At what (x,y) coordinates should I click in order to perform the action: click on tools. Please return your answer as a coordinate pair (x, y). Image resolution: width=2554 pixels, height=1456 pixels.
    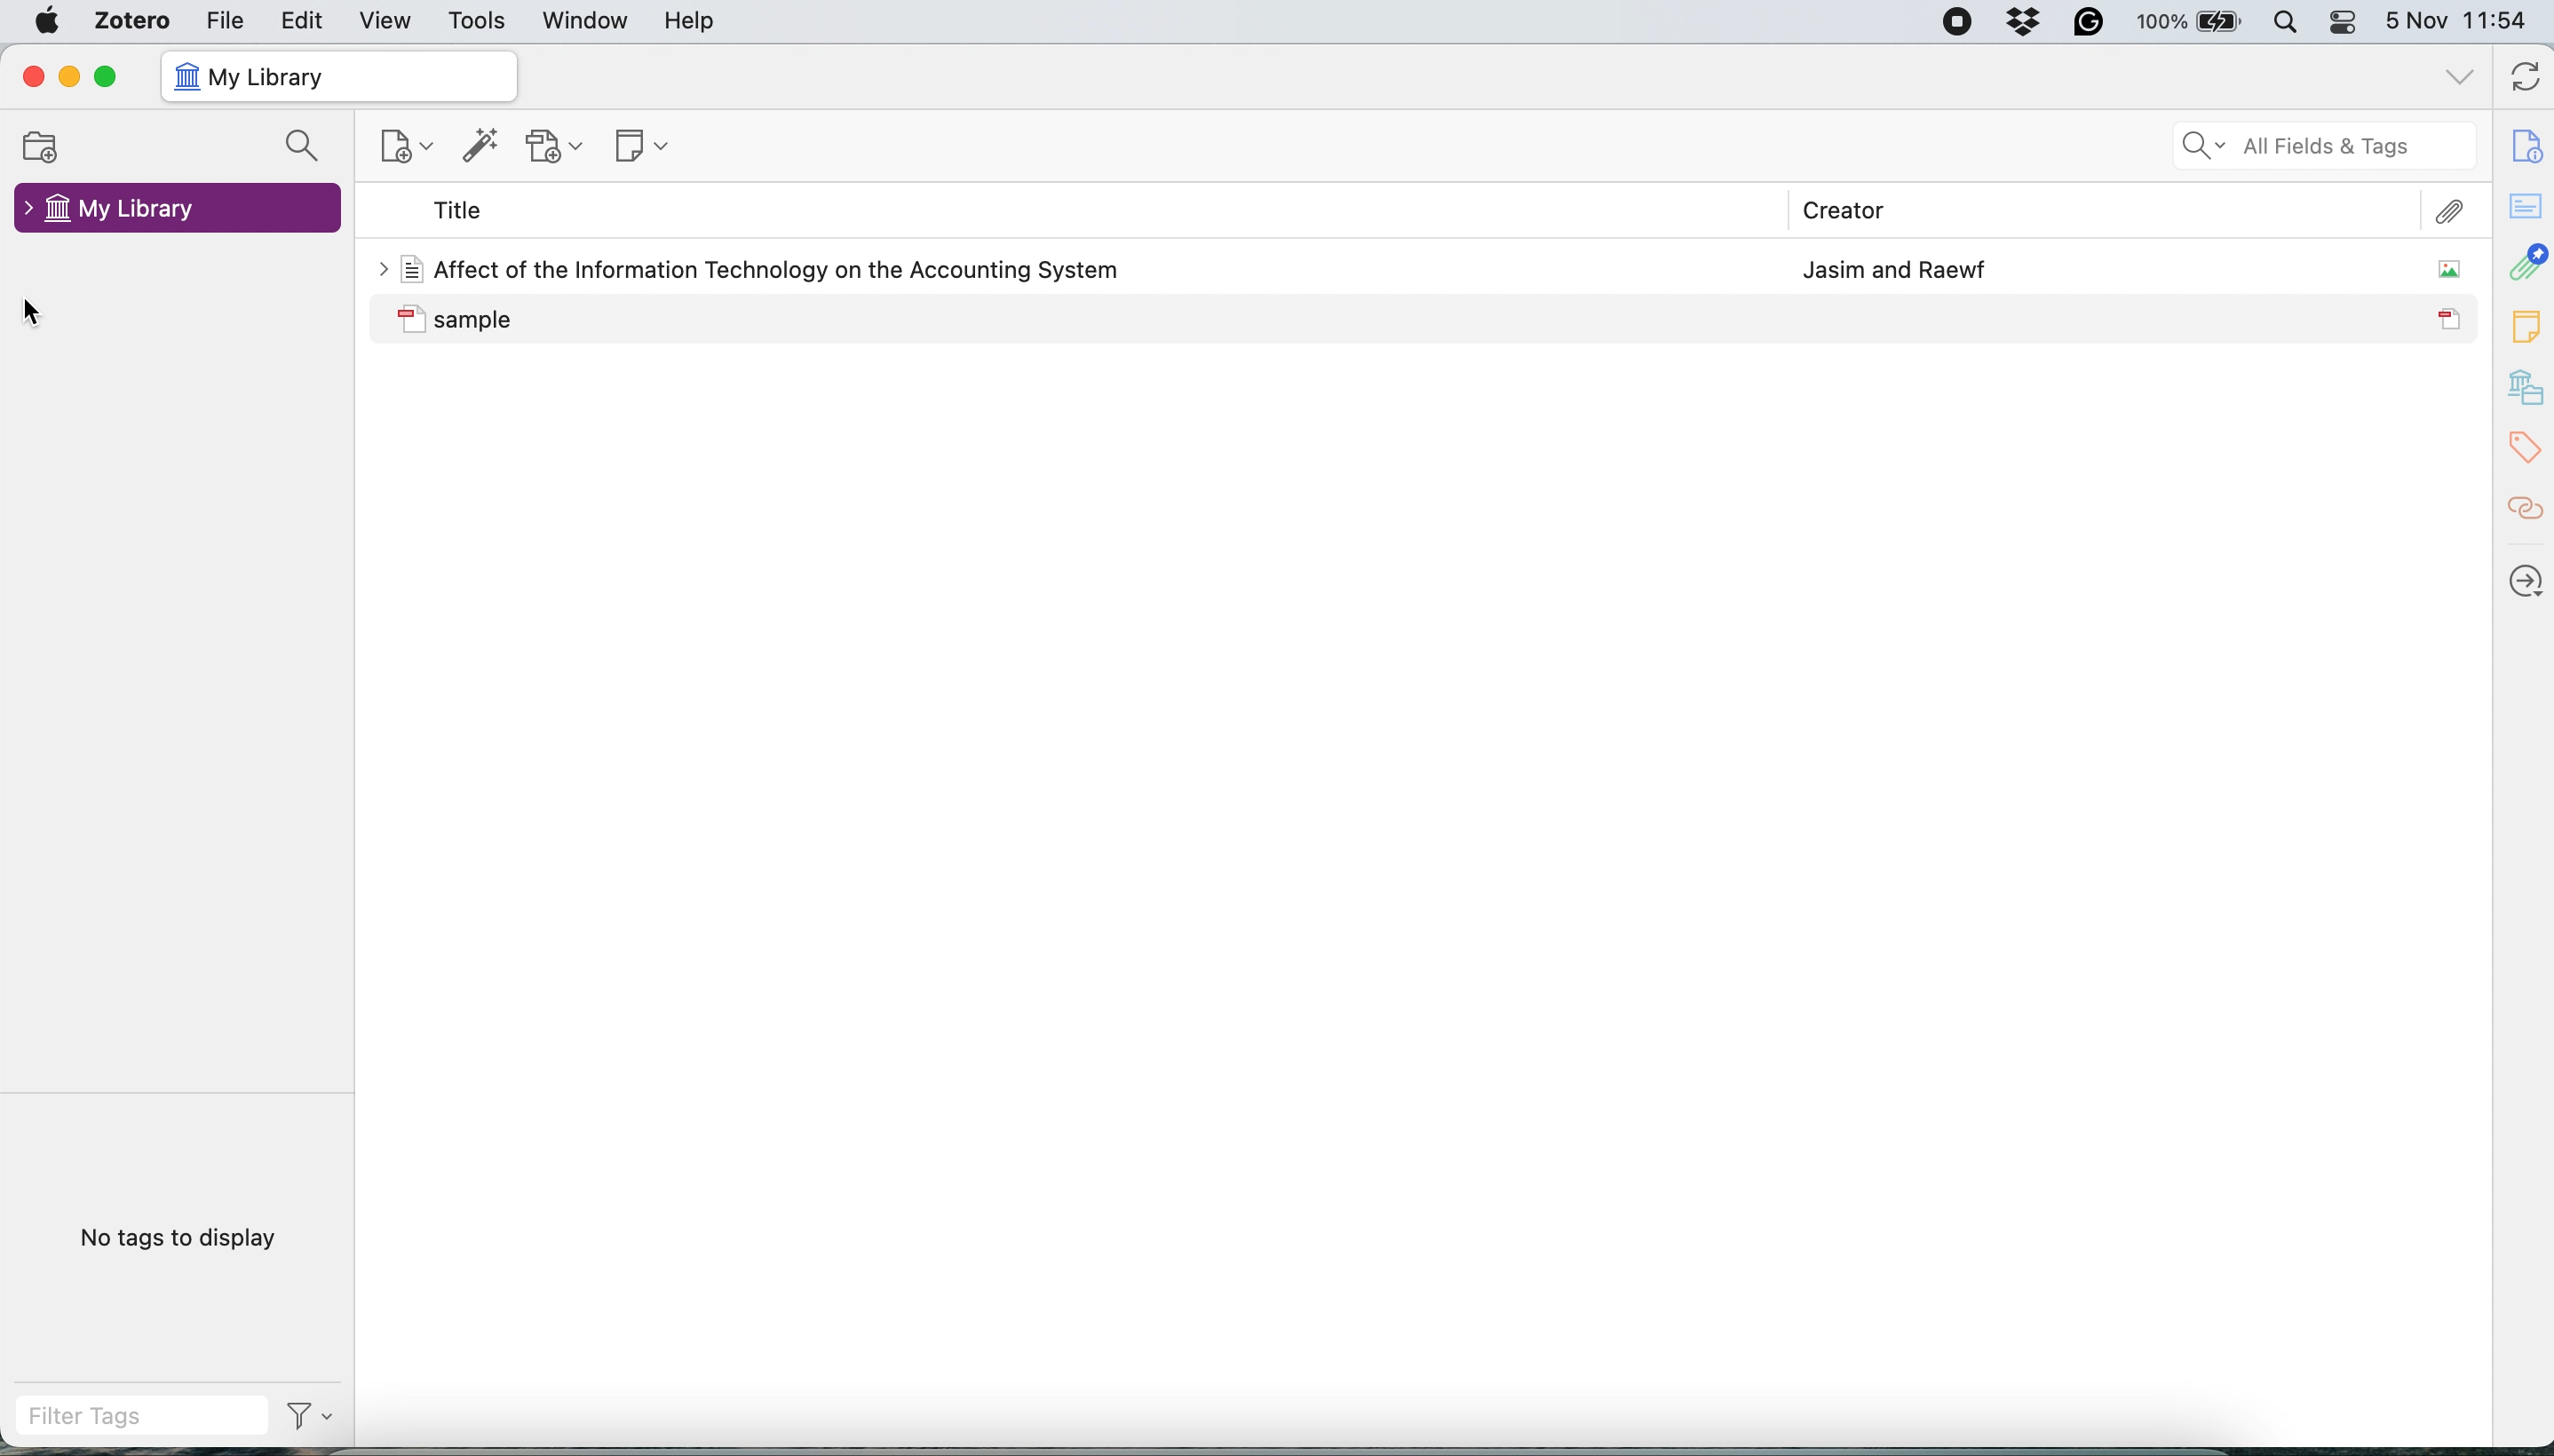
    Looking at the image, I should click on (475, 21).